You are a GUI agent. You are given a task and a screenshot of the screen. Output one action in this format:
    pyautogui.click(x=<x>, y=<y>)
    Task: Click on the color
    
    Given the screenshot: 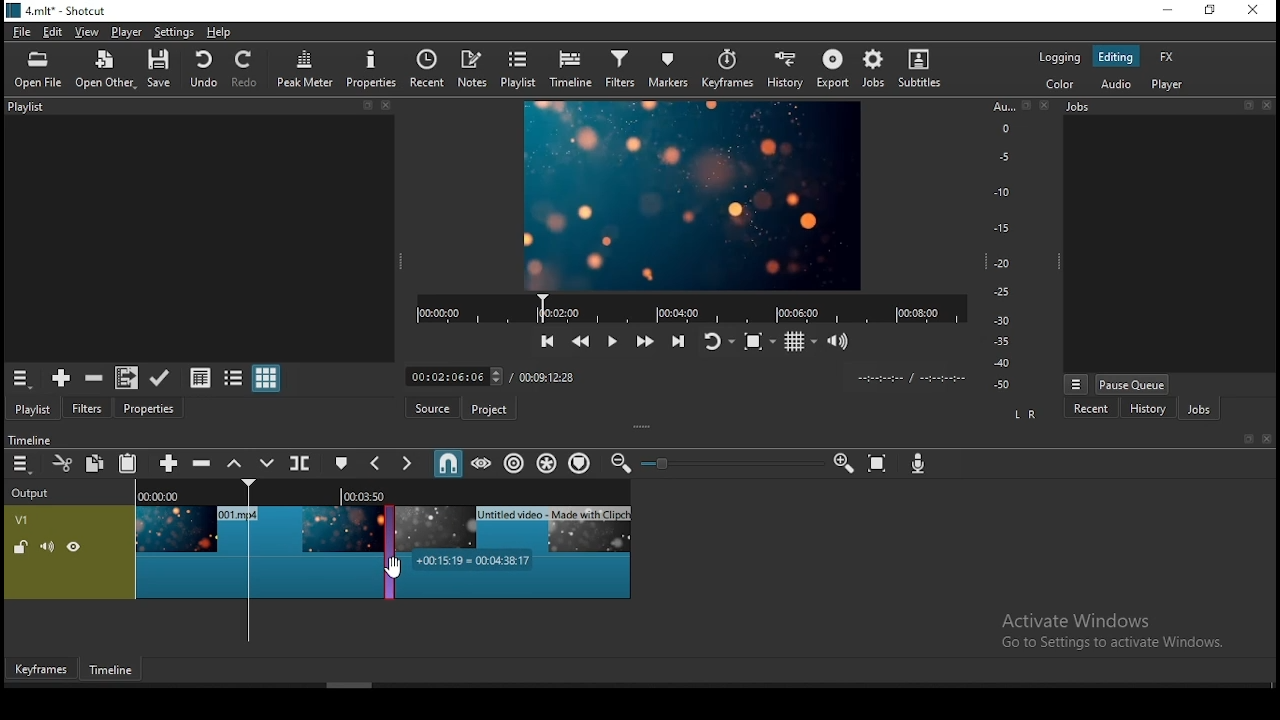 What is the action you would take?
    pyautogui.click(x=1059, y=86)
    